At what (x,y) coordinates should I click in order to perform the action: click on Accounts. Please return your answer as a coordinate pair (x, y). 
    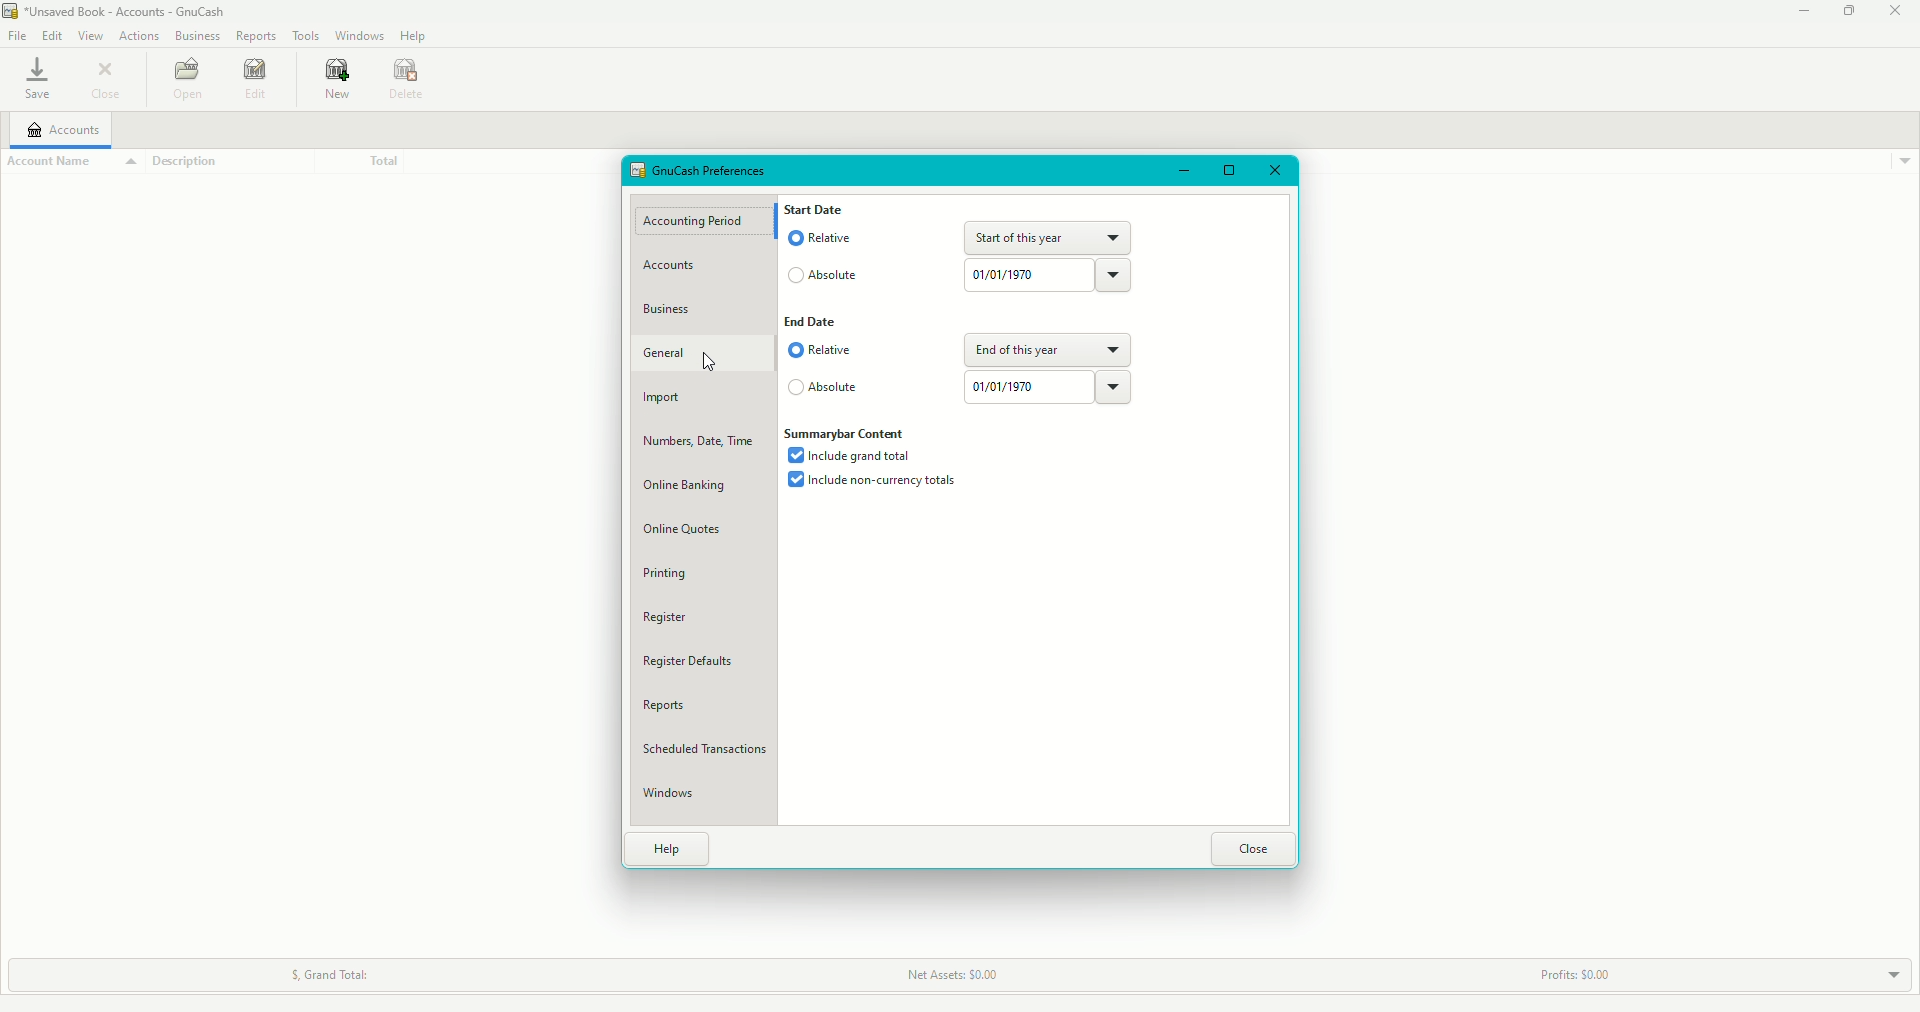
    Looking at the image, I should click on (62, 129).